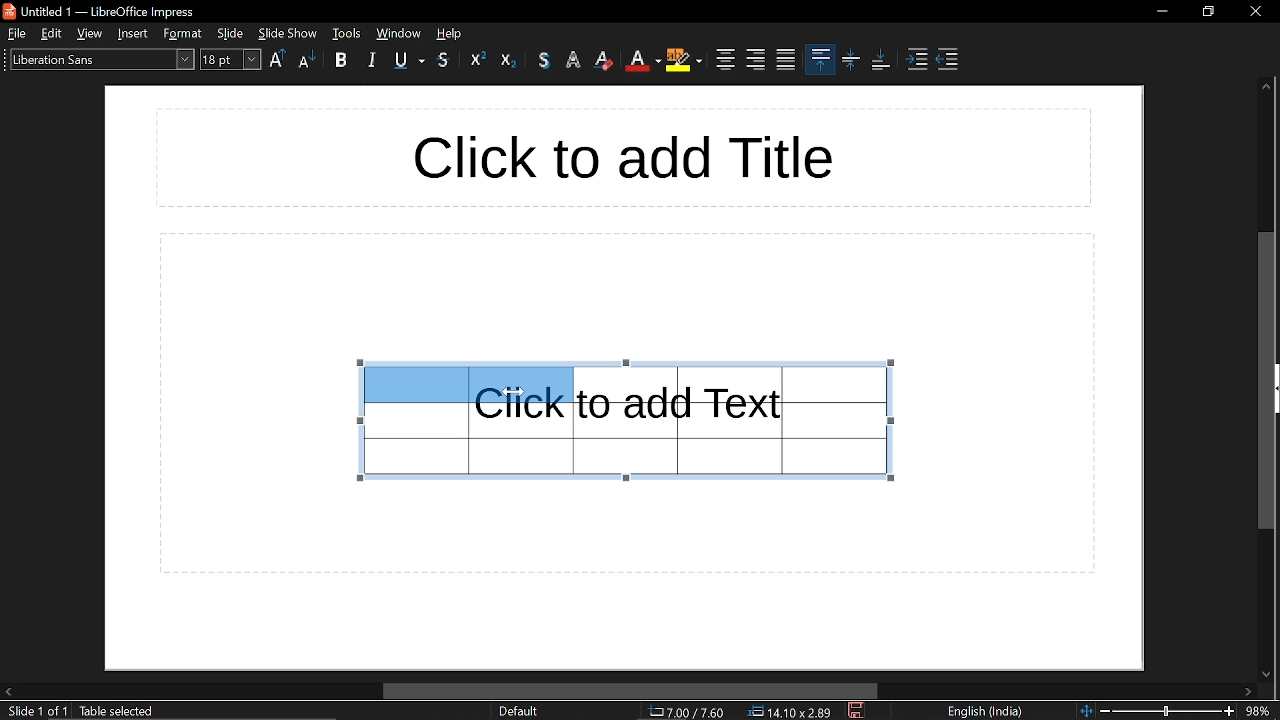  What do you see at coordinates (288, 33) in the screenshot?
I see `slide show` at bounding box center [288, 33].